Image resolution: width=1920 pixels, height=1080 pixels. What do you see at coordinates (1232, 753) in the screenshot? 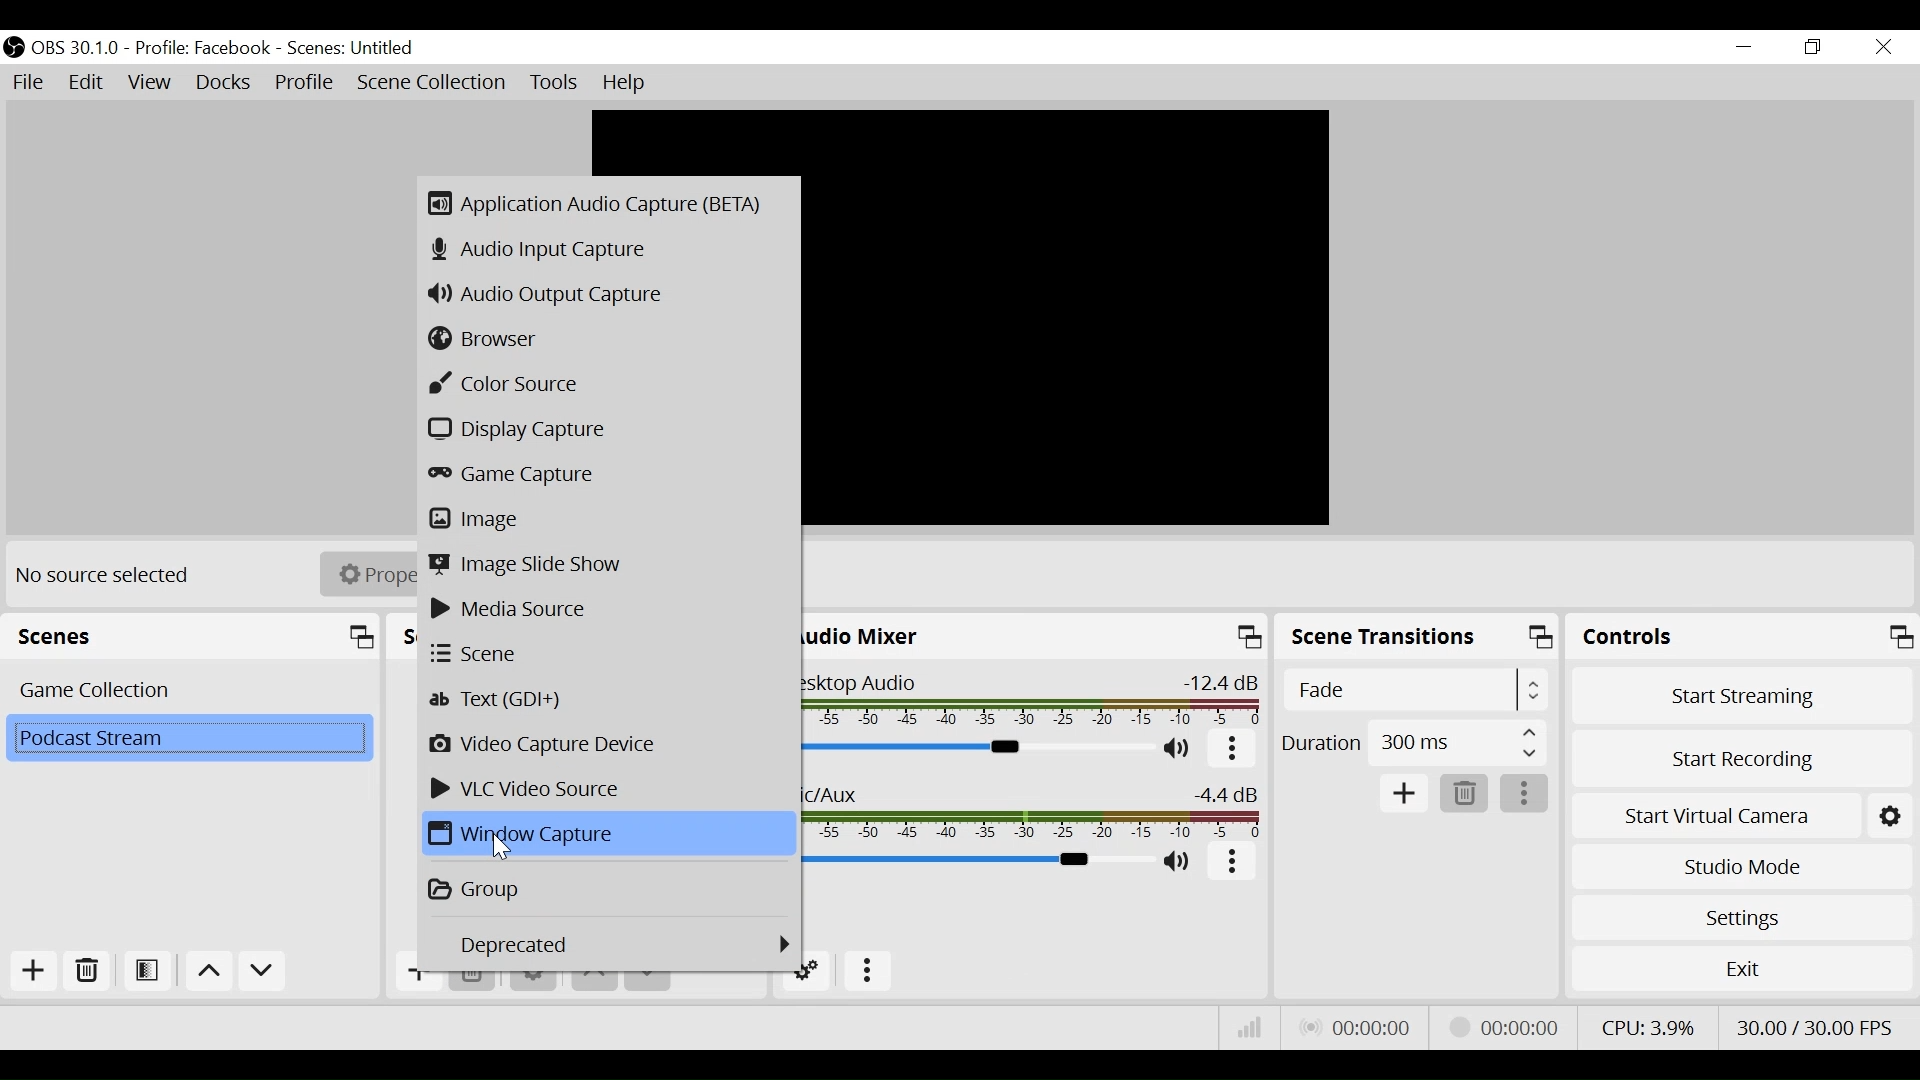
I see `More options ` at bounding box center [1232, 753].